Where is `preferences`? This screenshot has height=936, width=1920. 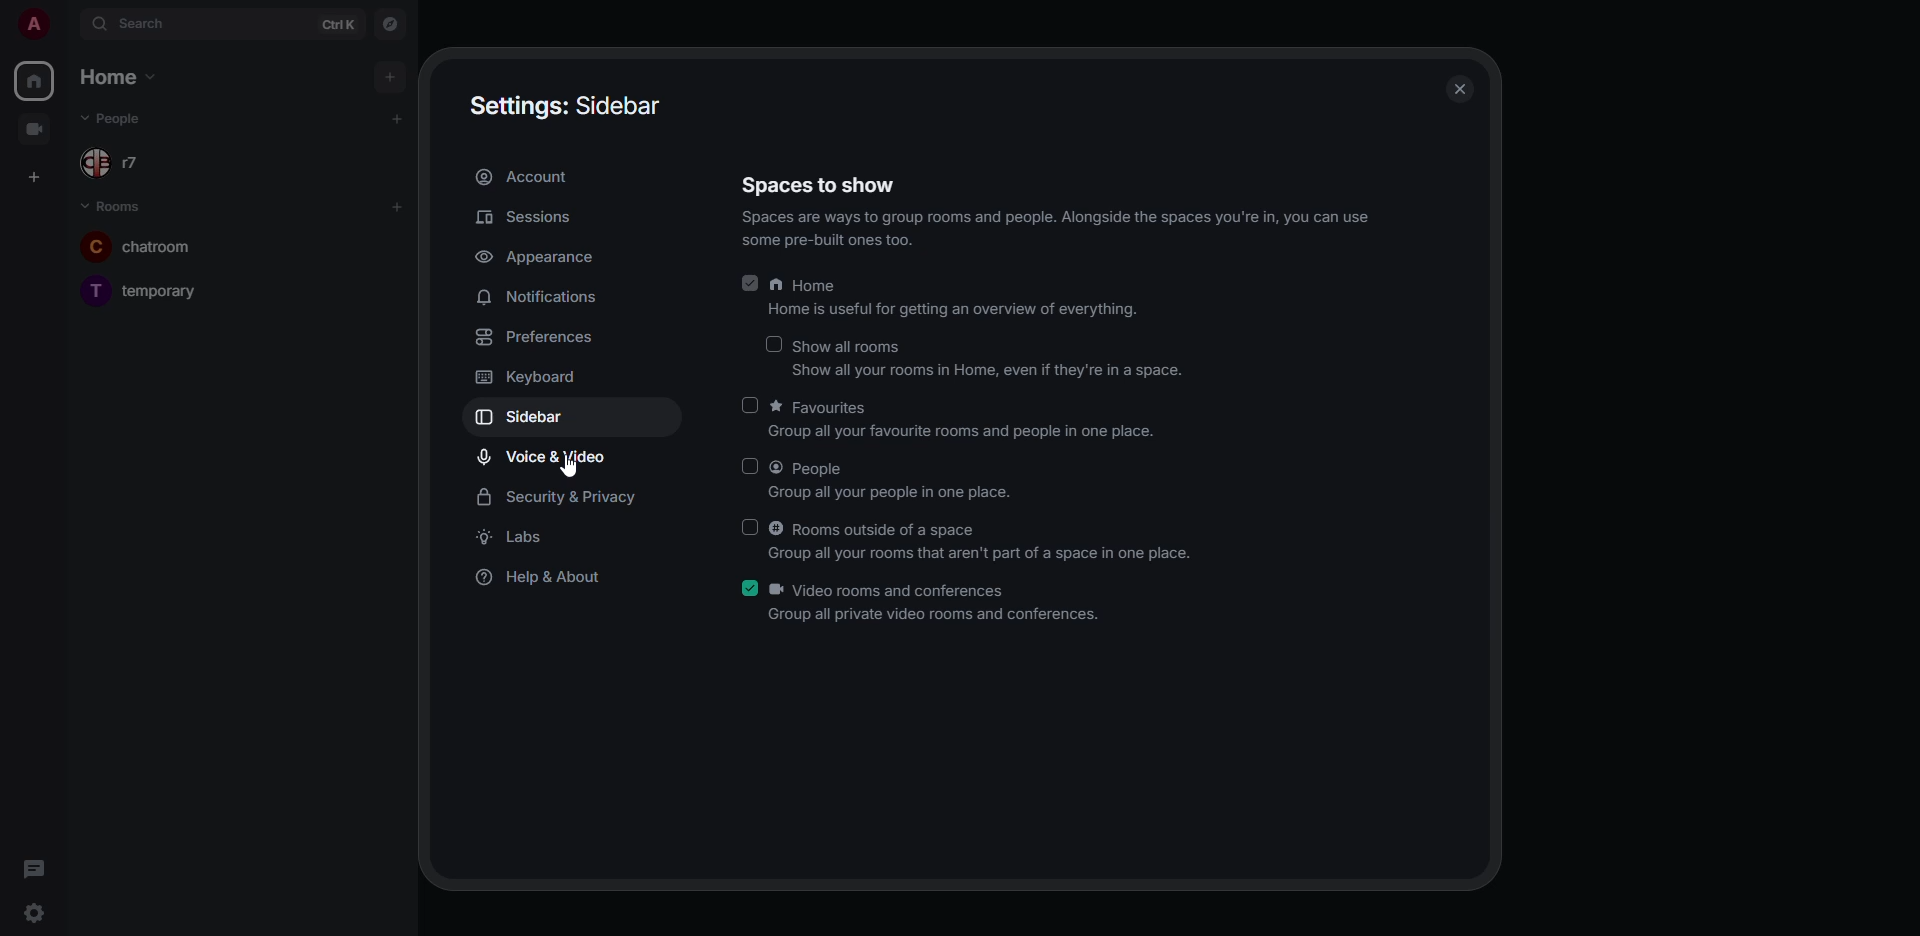 preferences is located at coordinates (541, 336).